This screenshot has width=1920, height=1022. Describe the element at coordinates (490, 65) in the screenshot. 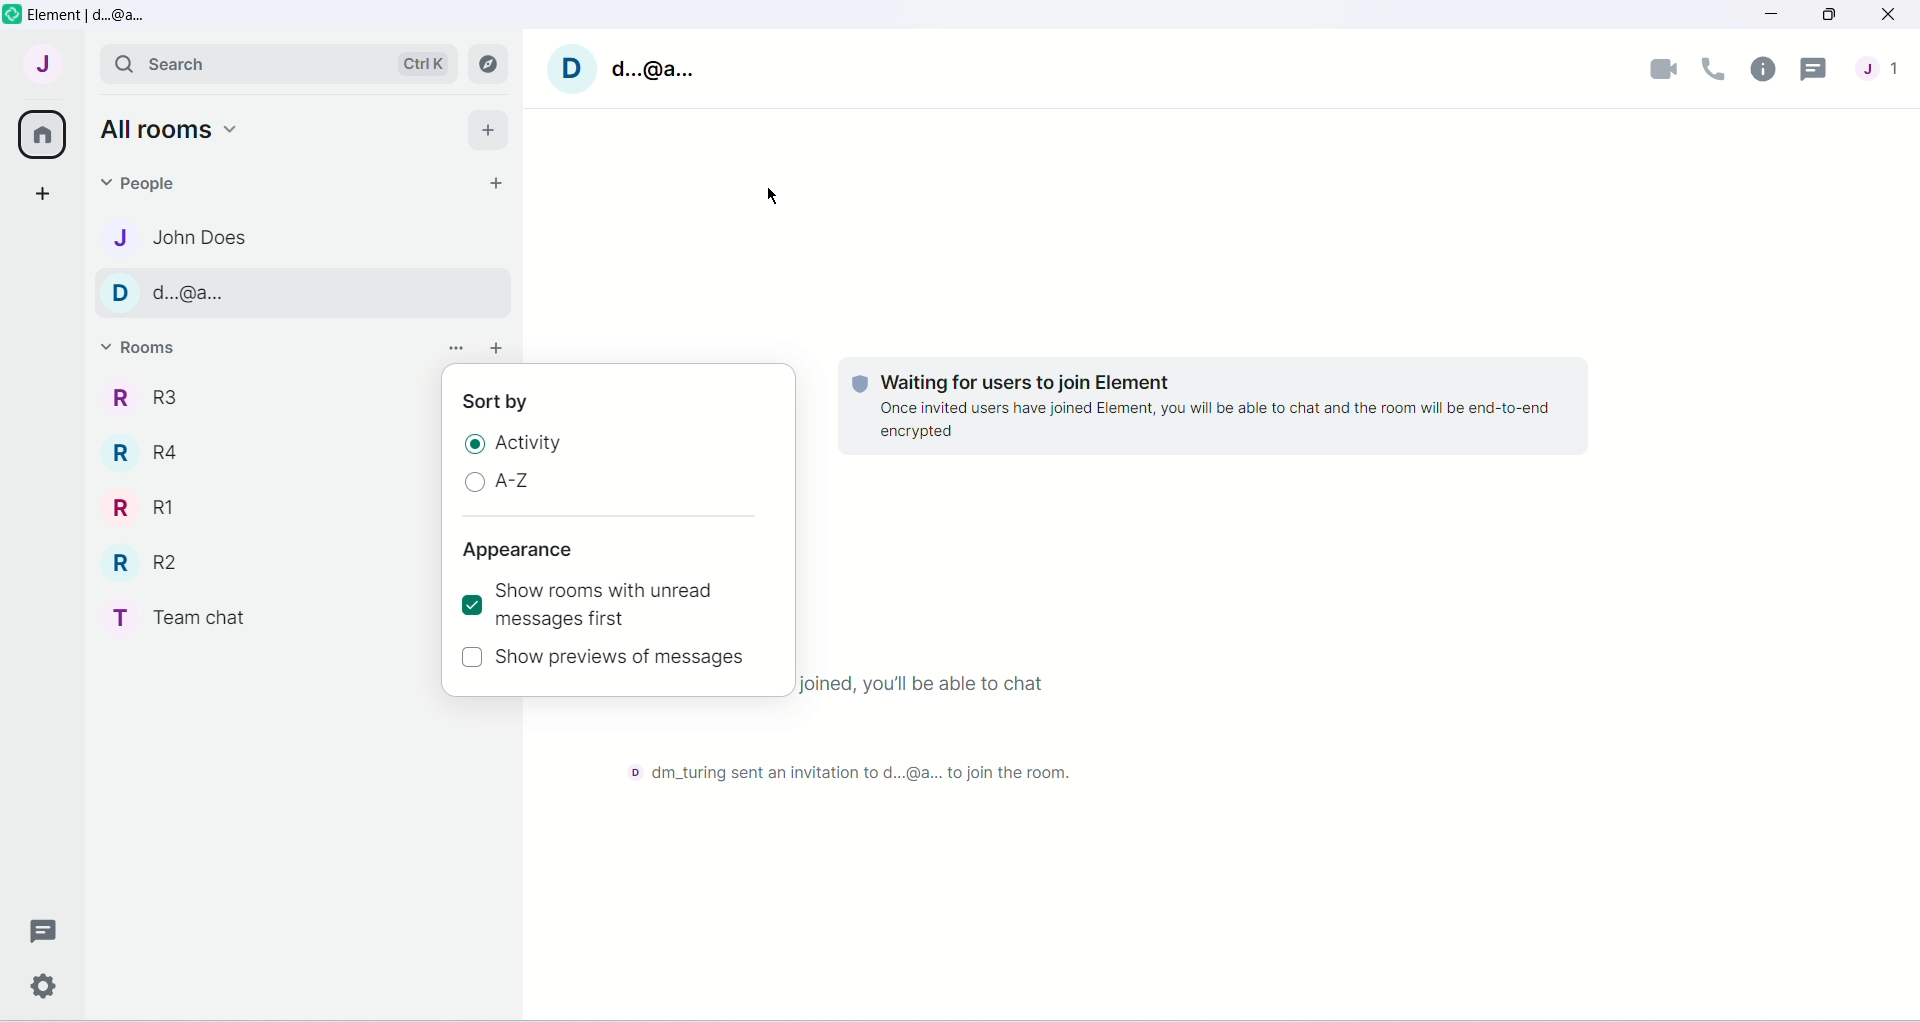

I see `Explore rooms` at that location.